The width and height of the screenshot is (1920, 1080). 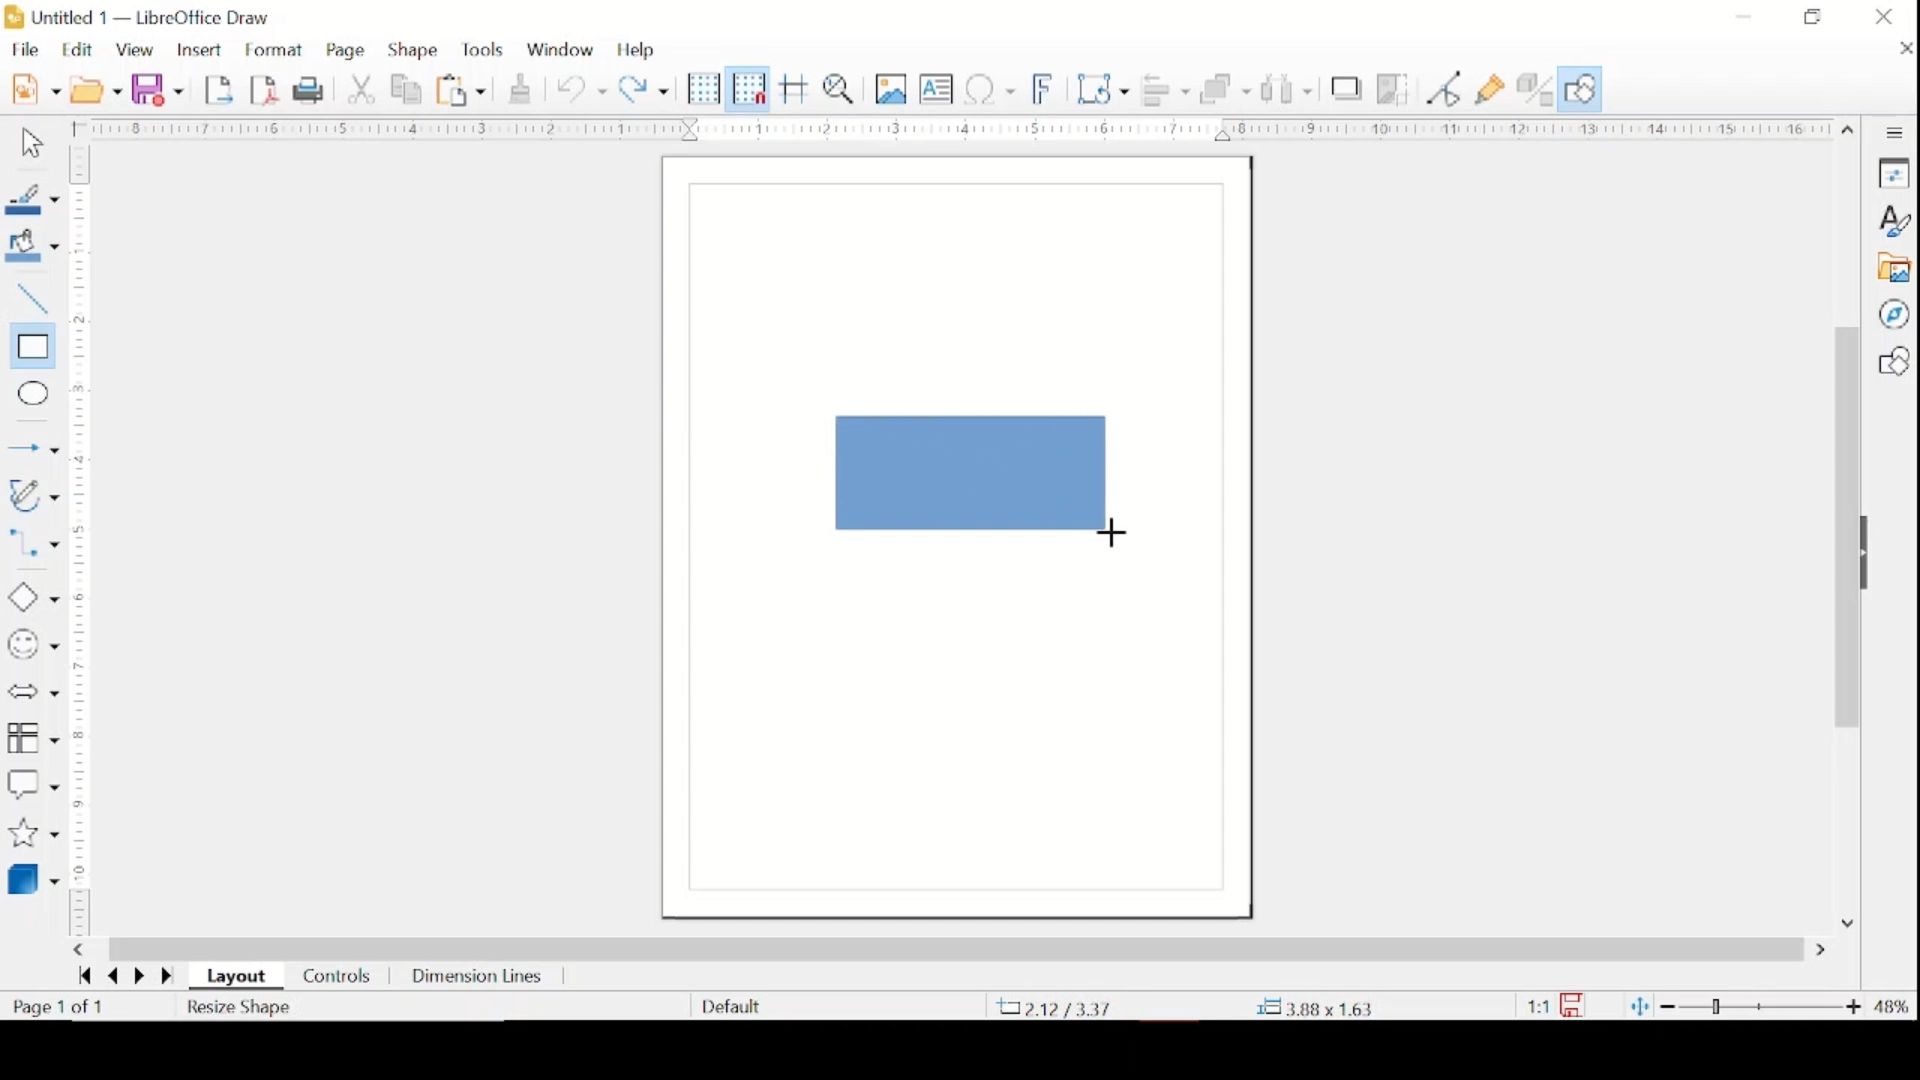 What do you see at coordinates (1845, 921) in the screenshot?
I see `scroll down arrow` at bounding box center [1845, 921].